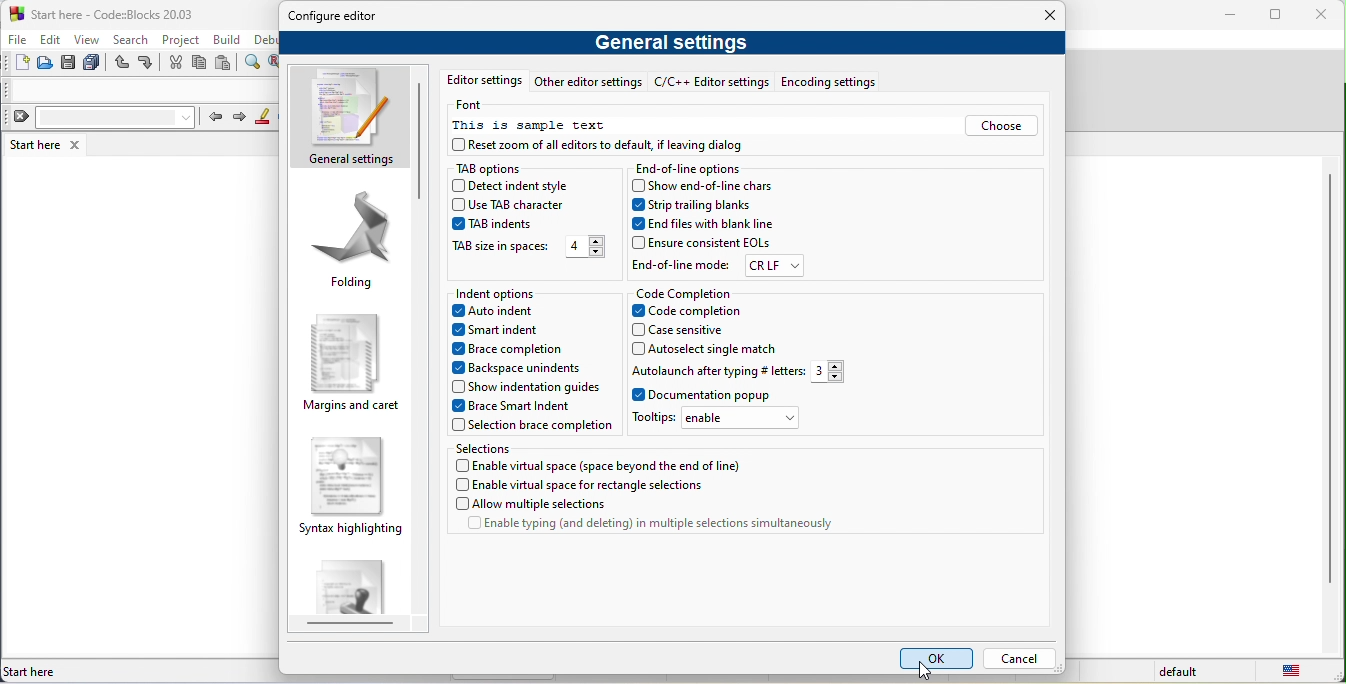 The width and height of the screenshot is (1346, 684). Describe the element at coordinates (487, 81) in the screenshot. I see `editor settings` at that location.